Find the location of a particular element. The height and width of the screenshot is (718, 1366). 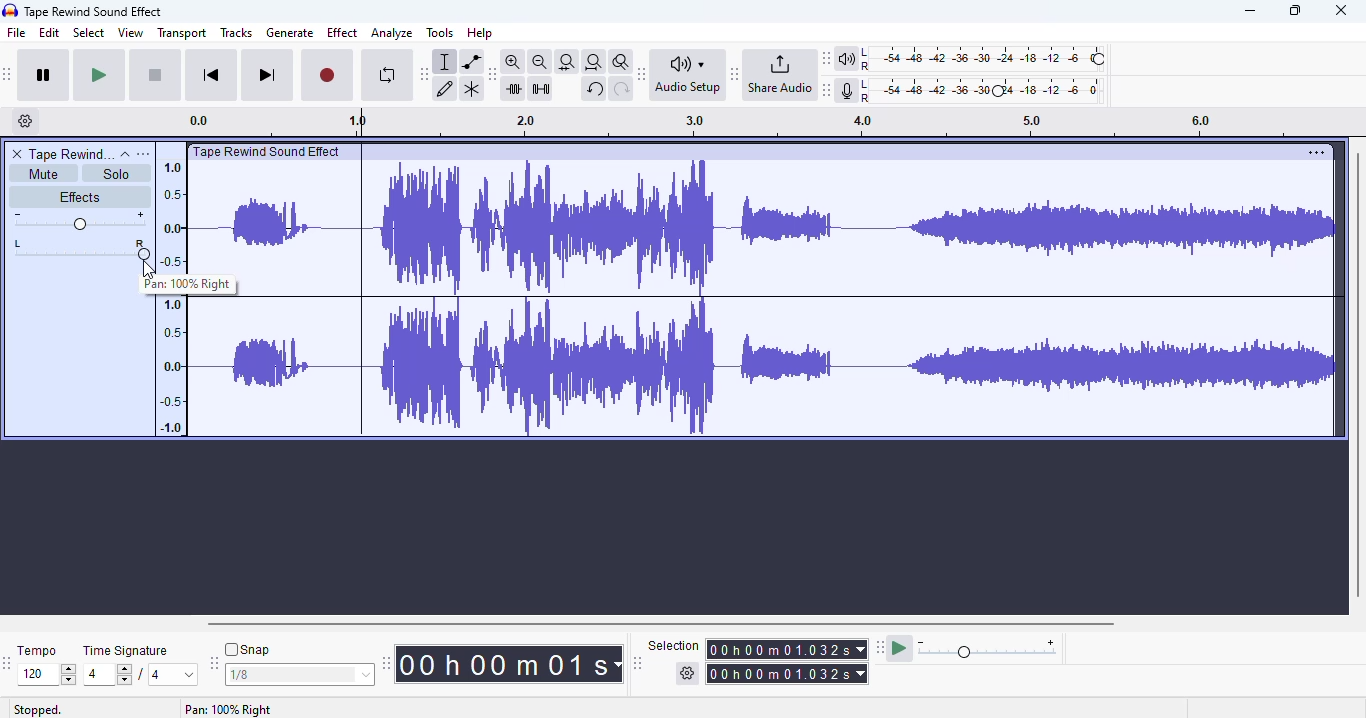

fit selection to width is located at coordinates (567, 63).